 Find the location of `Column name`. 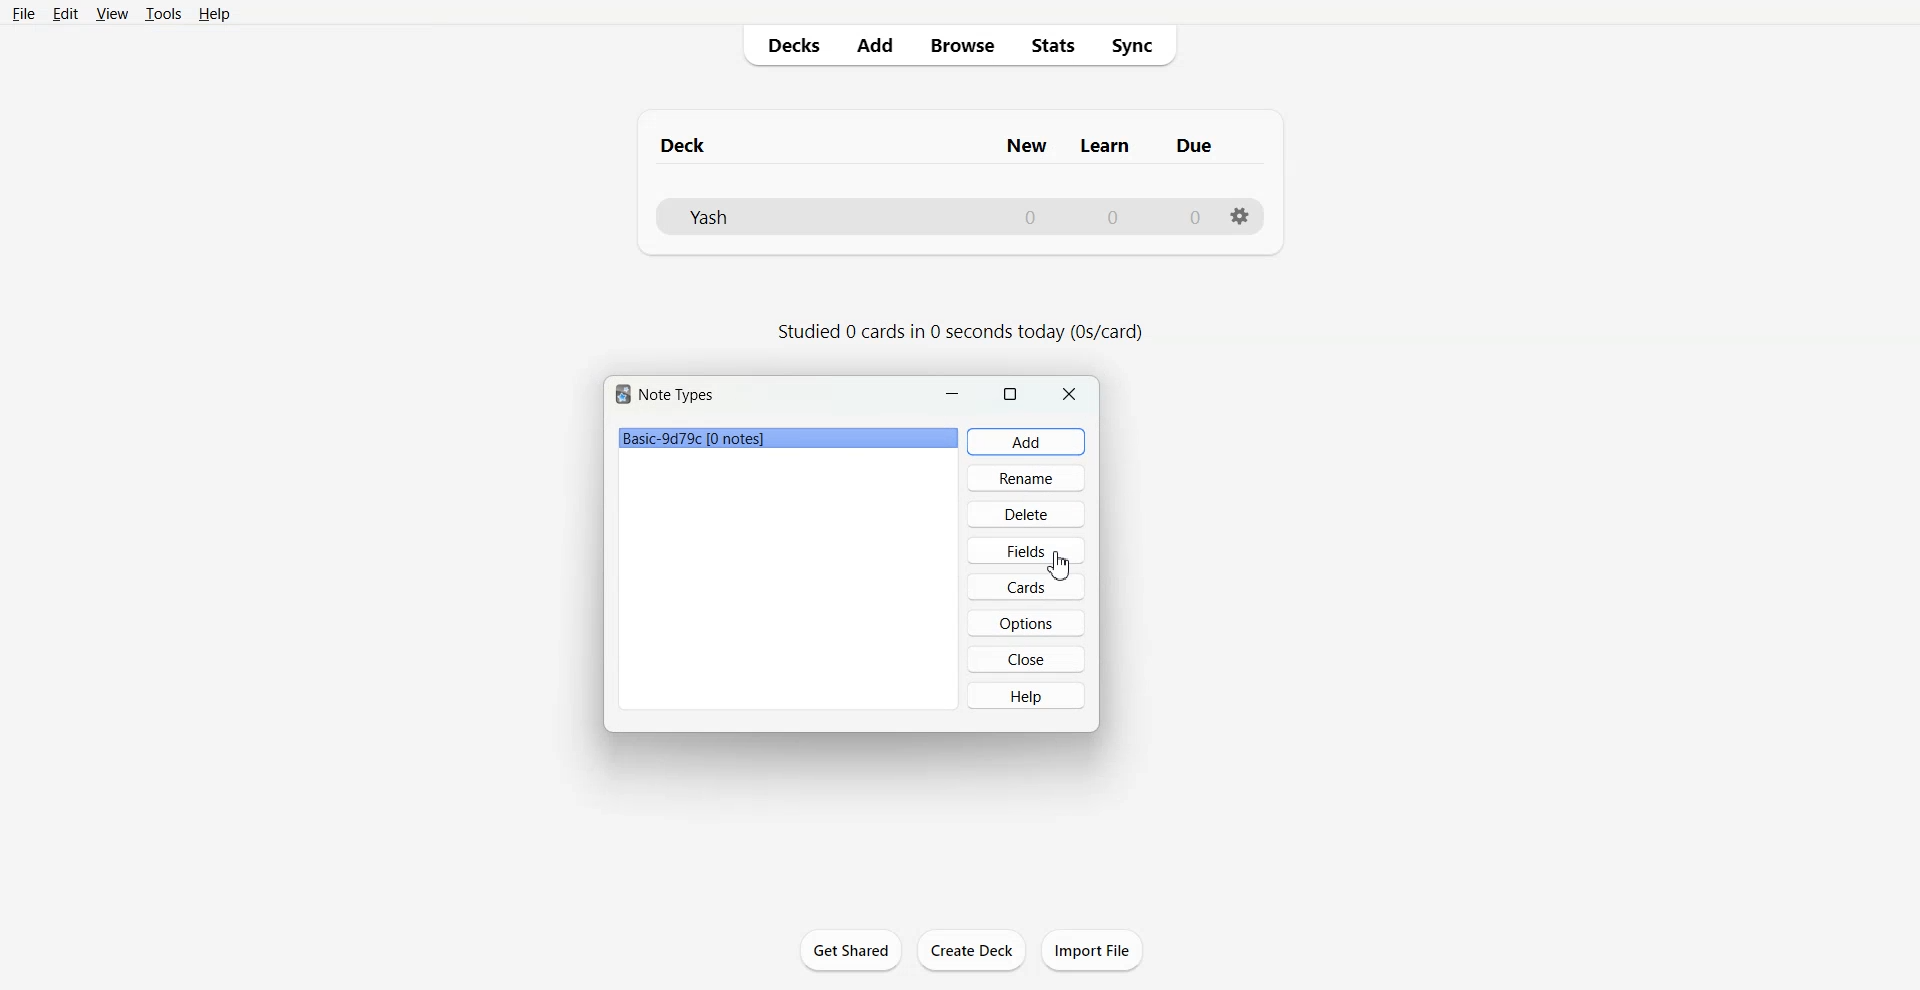

Column name is located at coordinates (1194, 145).